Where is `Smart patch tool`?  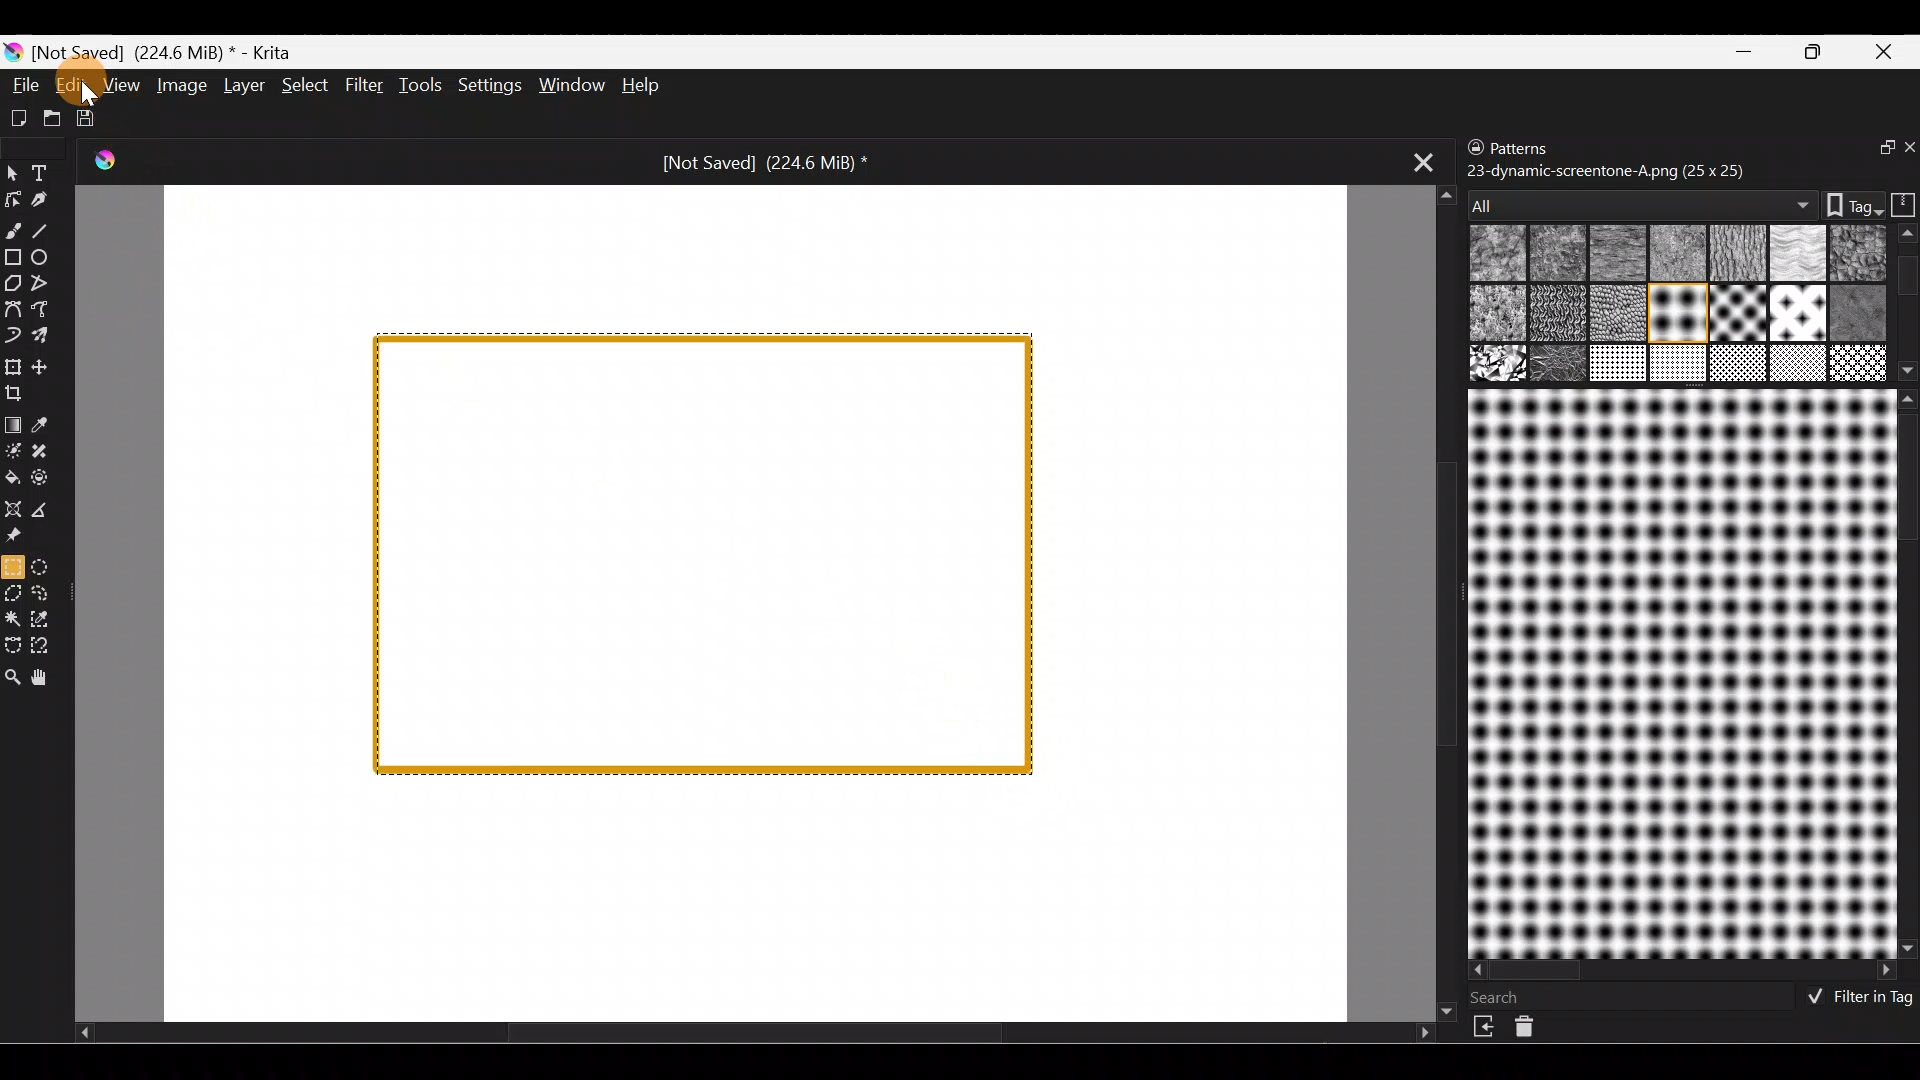 Smart patch tool is located at coordinates (52, 454).